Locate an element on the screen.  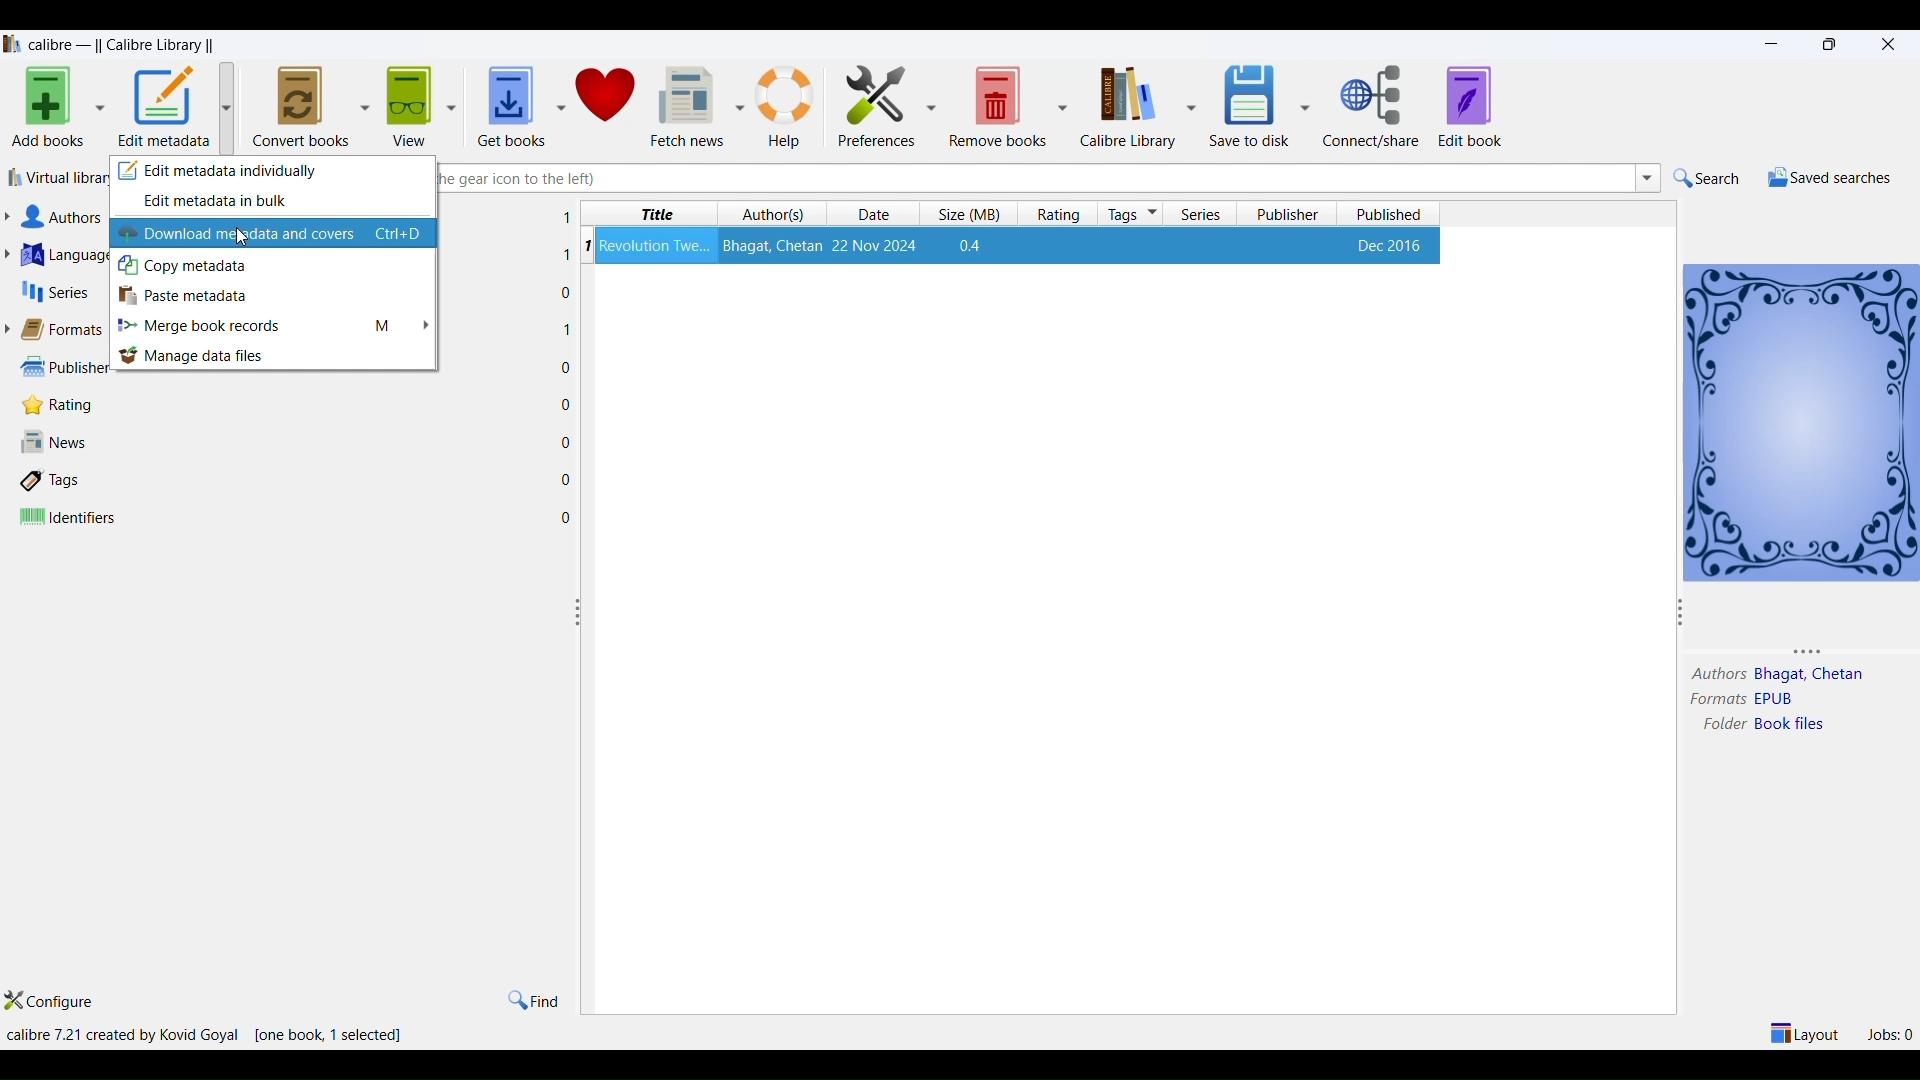
identifiers is located at coordinates (70, 518).